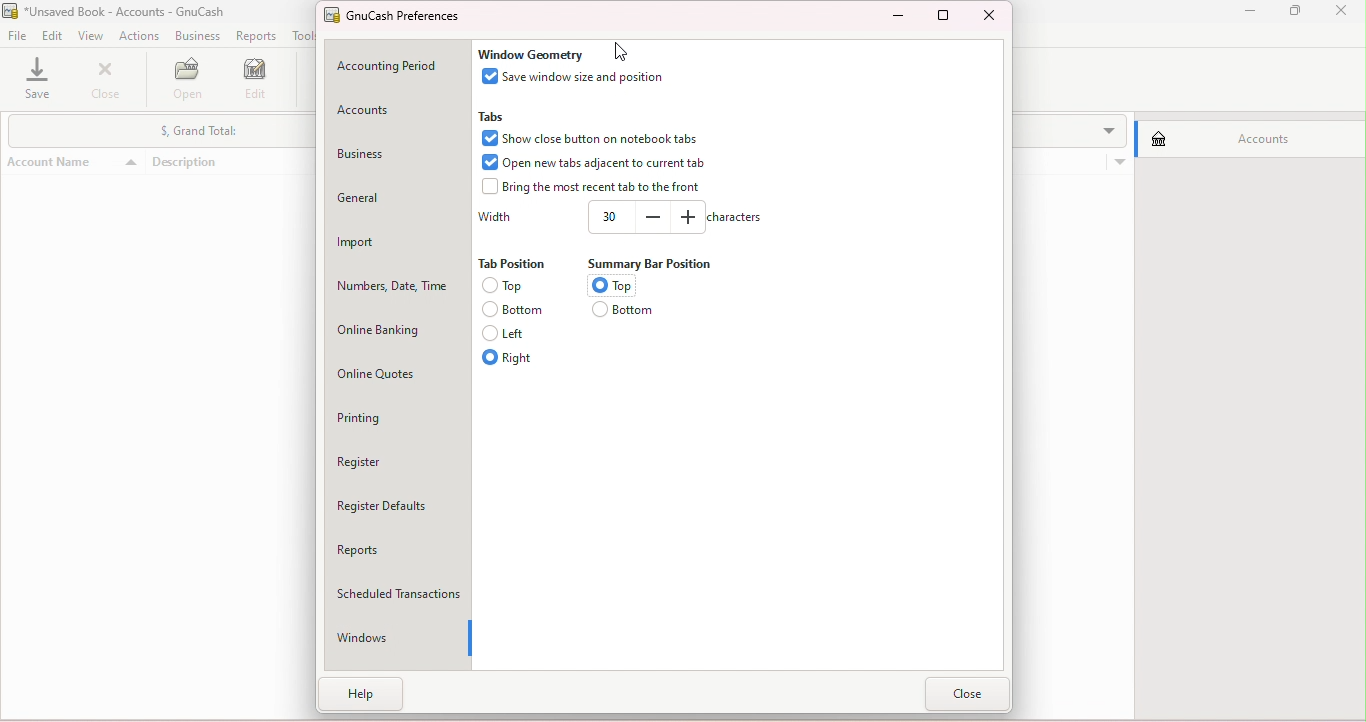  I want to click on Help, so click(368, 699).